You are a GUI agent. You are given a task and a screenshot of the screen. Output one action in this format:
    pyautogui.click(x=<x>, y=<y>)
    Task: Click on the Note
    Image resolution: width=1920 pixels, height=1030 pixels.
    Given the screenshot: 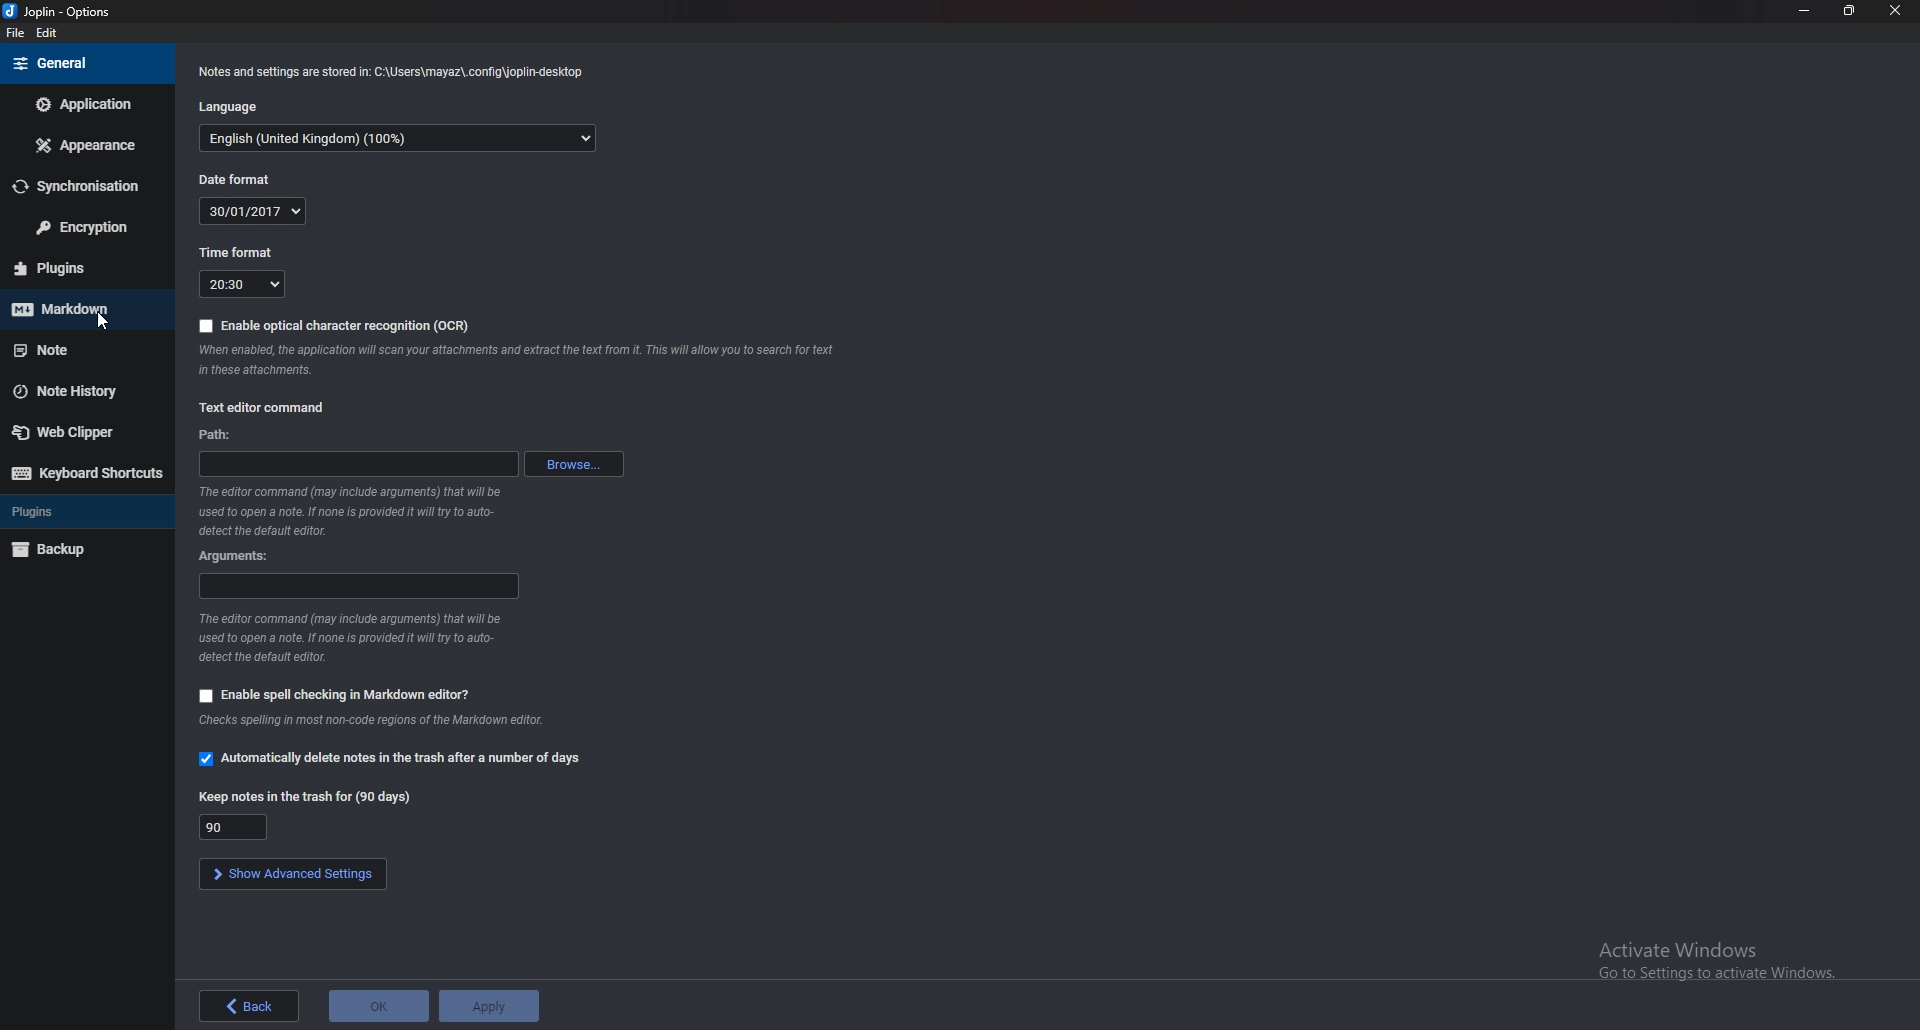 What is the action you would take?
    pyautogui.click(x=78, y=349)
    